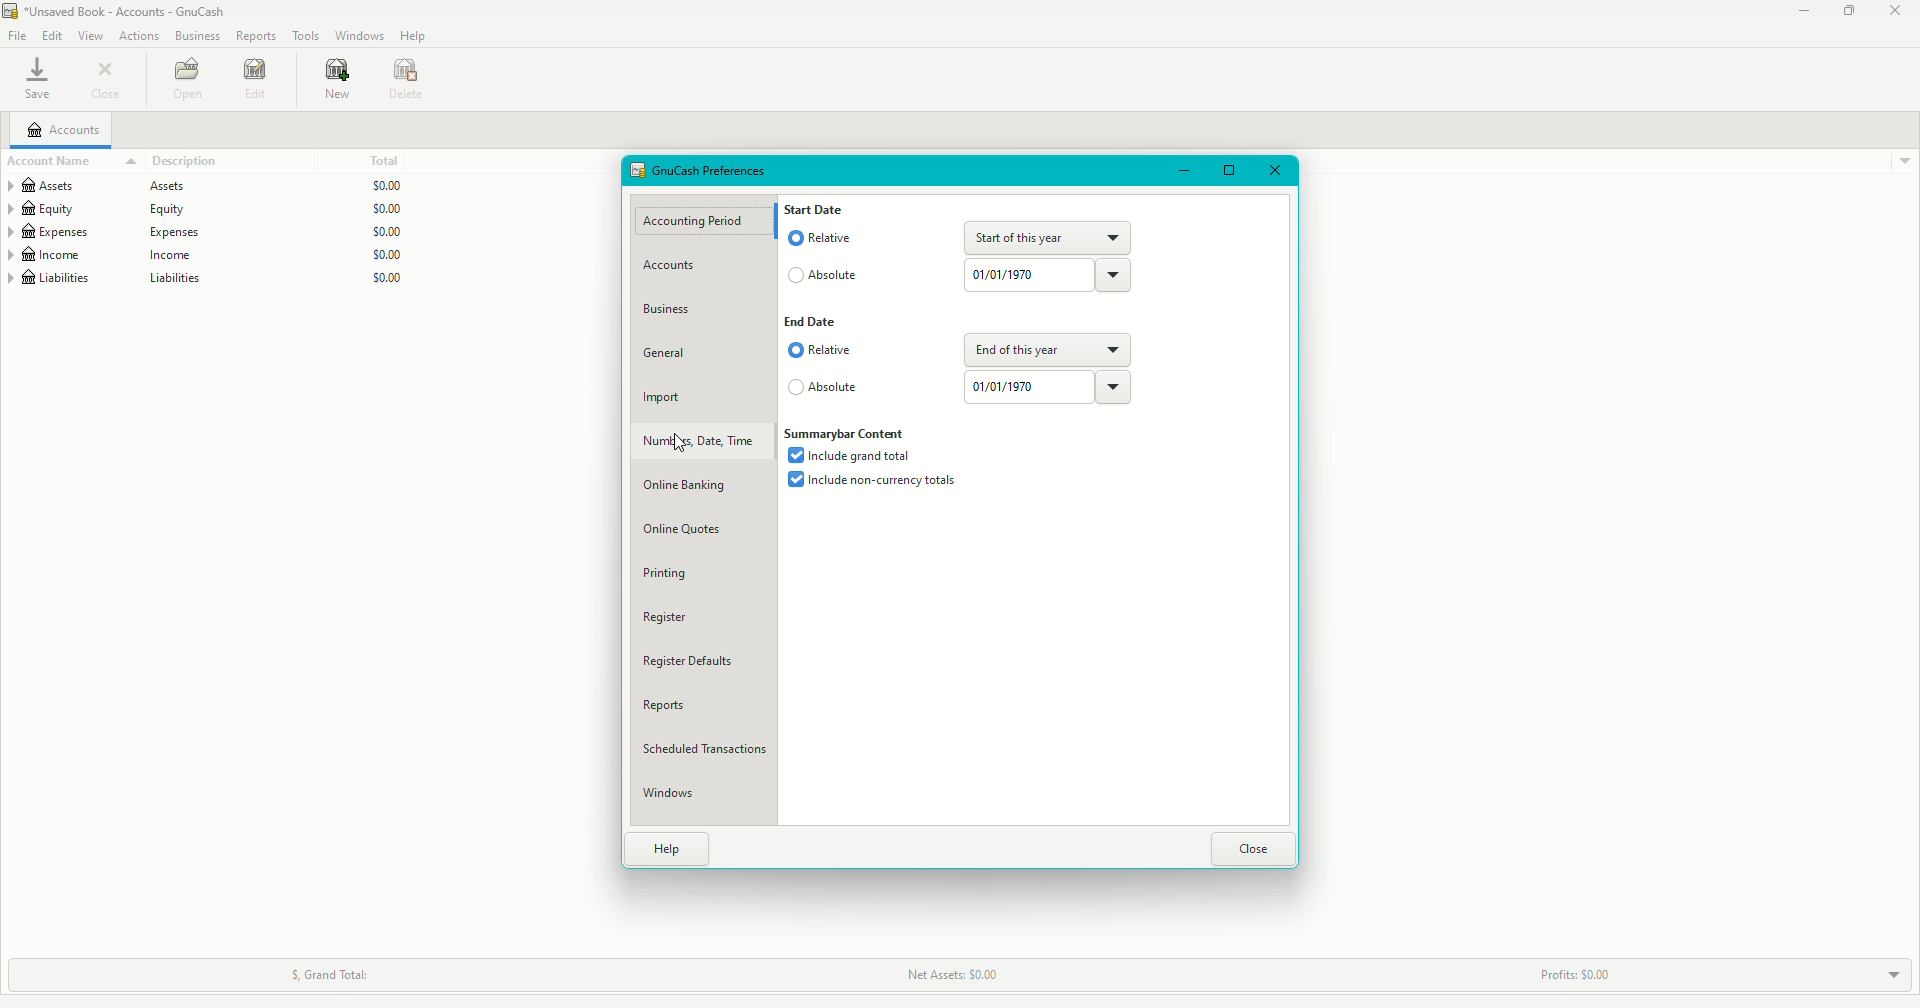 The height and width of the screenshot is (1008, 1920). I want to click on Grand Total, so click(336, 971).